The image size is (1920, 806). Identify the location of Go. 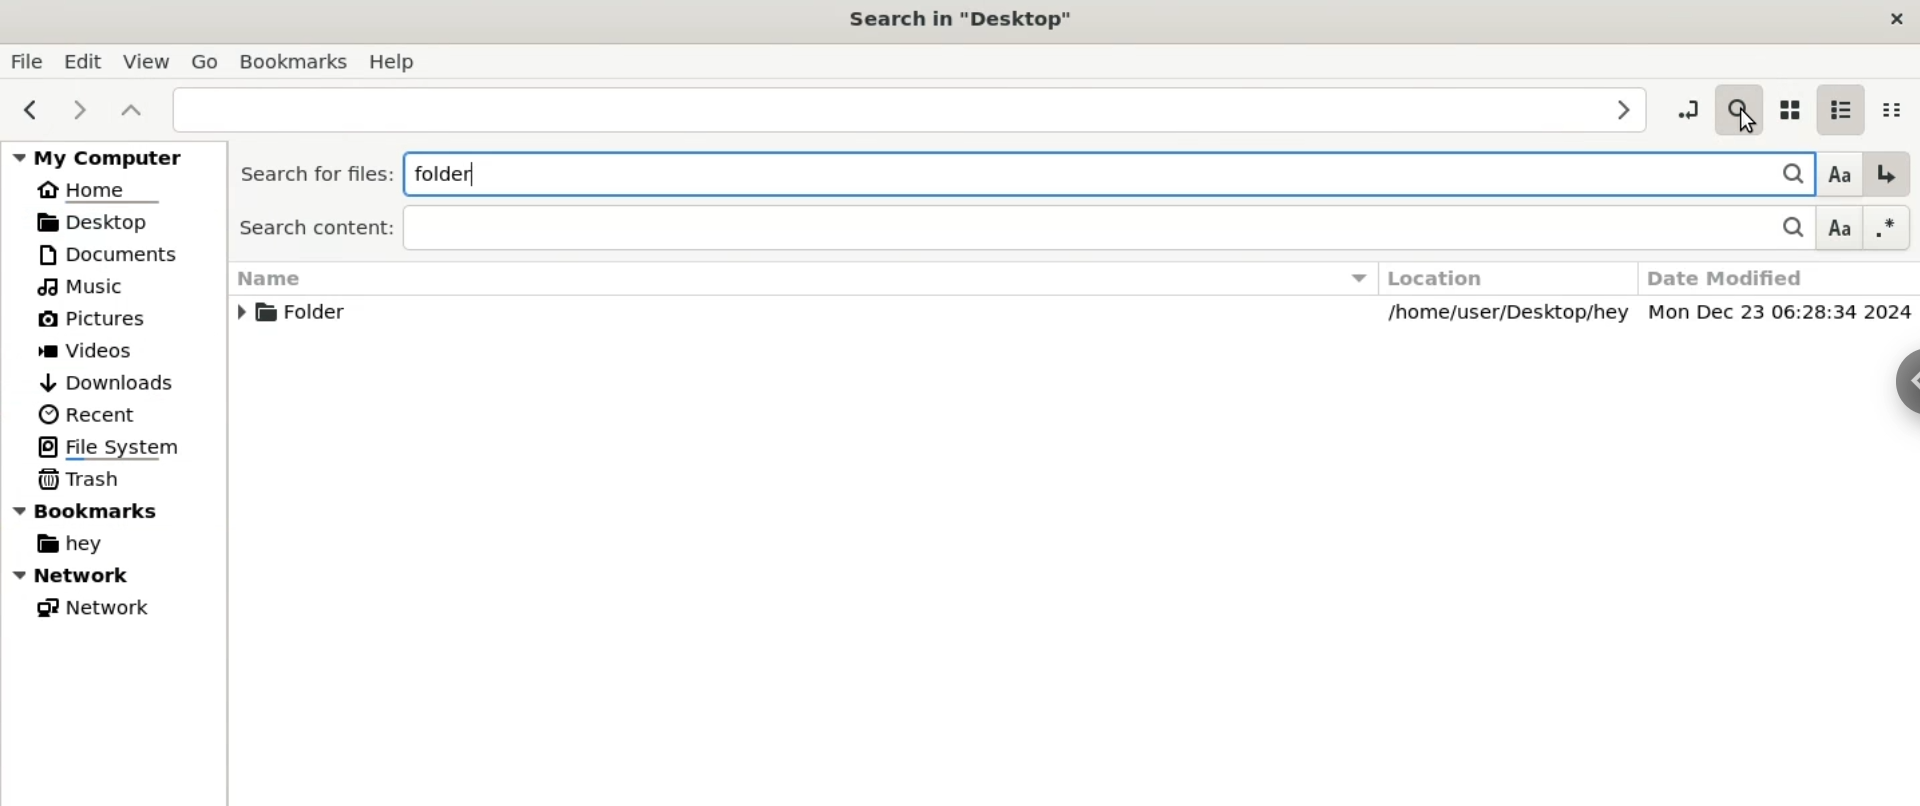
(202, 59).